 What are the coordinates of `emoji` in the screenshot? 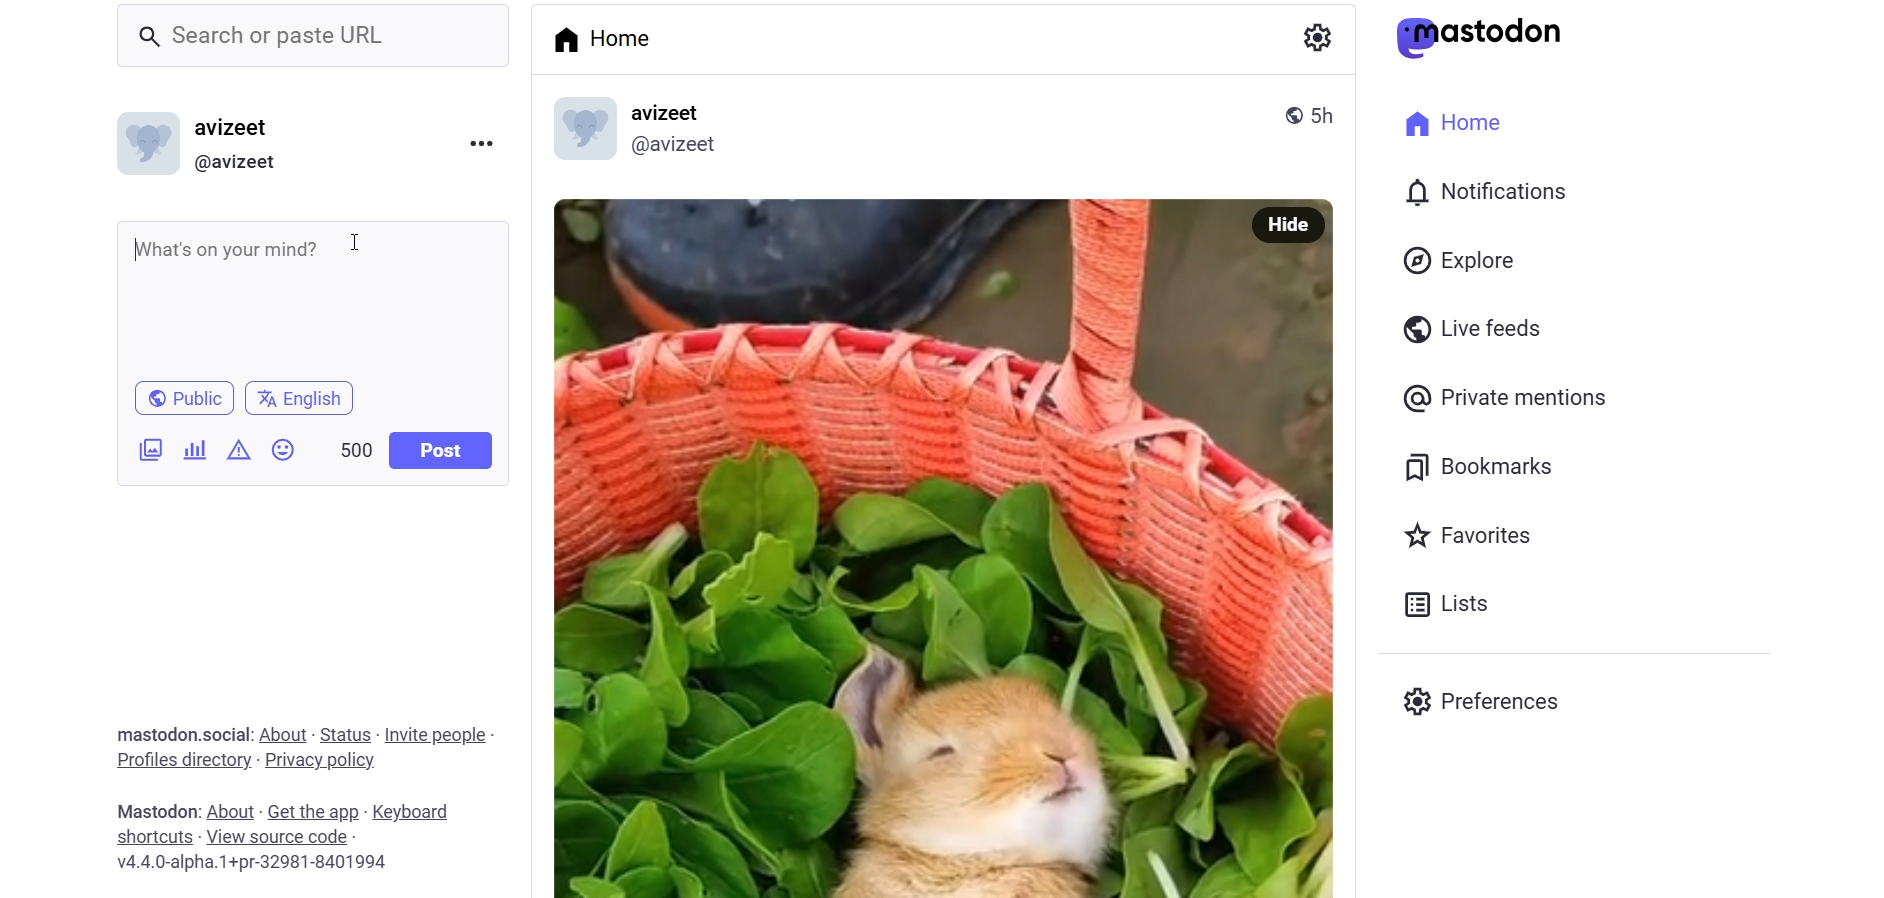 It's located at (283, 452).